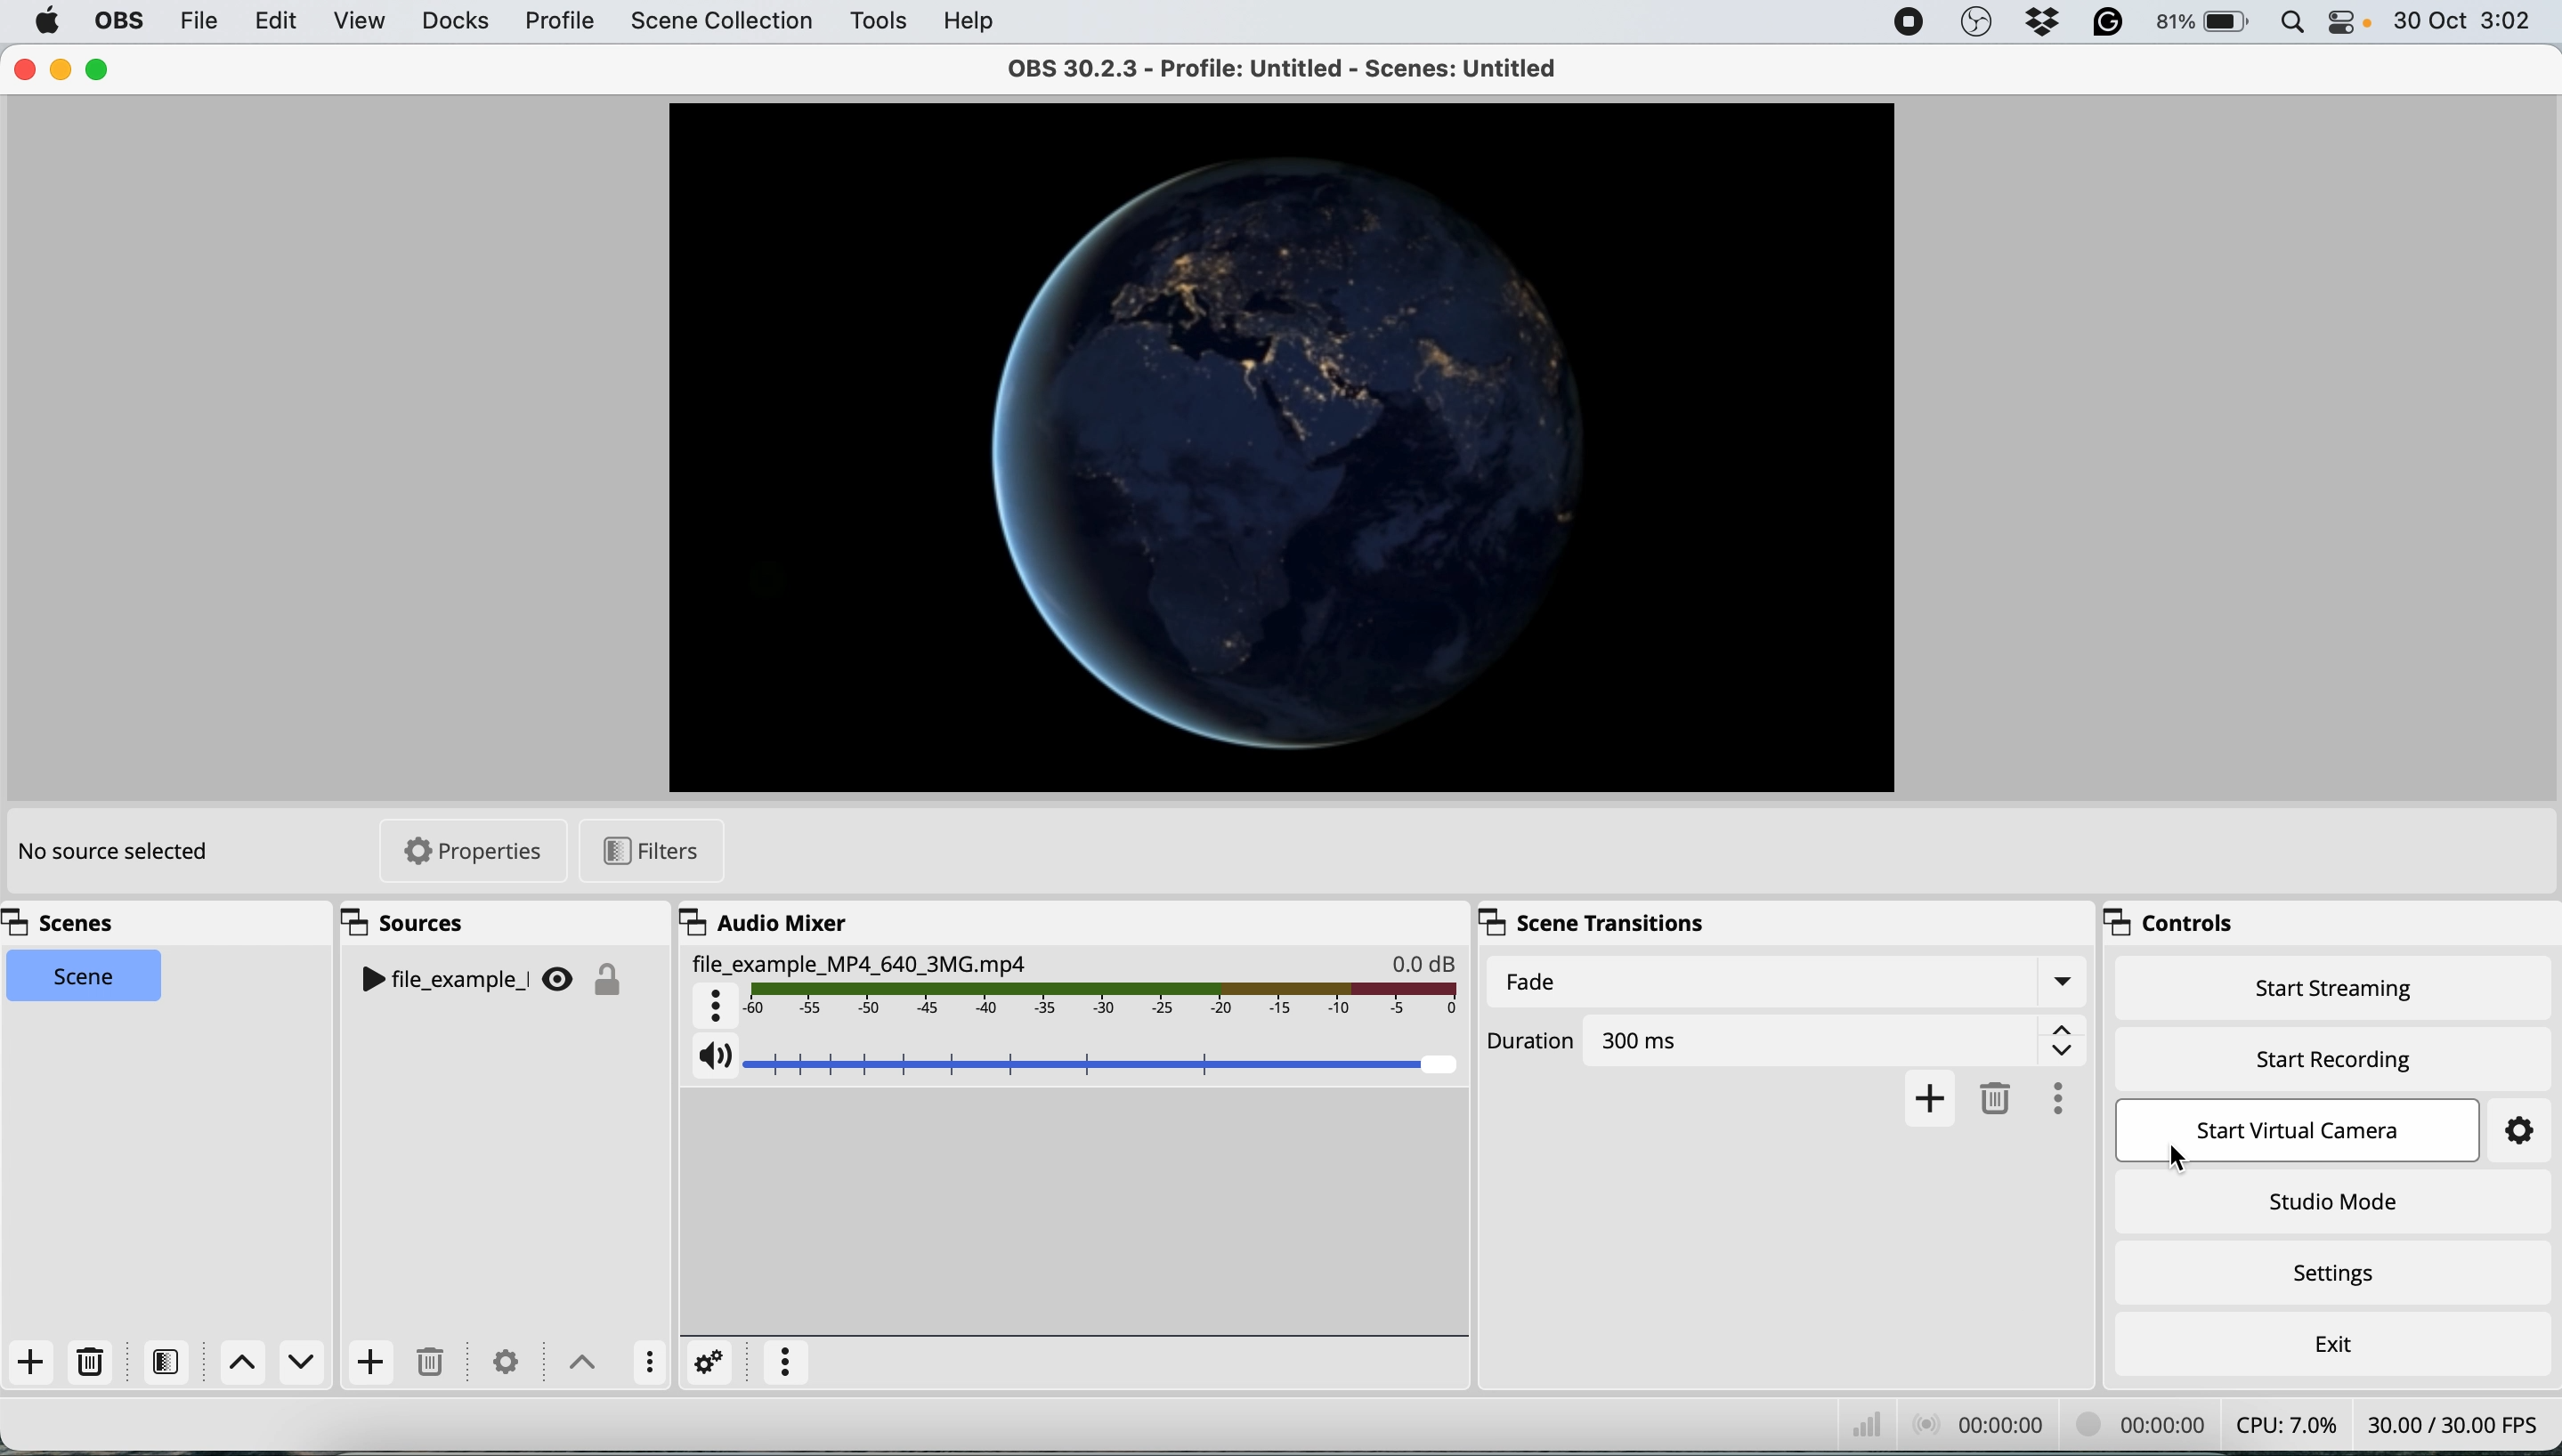 This screenshot has height=1456, width=2562. What do you see at coordinates (2106, 24) in the screenshot?
I see `grammarly` at bounding box center [2106, 24].